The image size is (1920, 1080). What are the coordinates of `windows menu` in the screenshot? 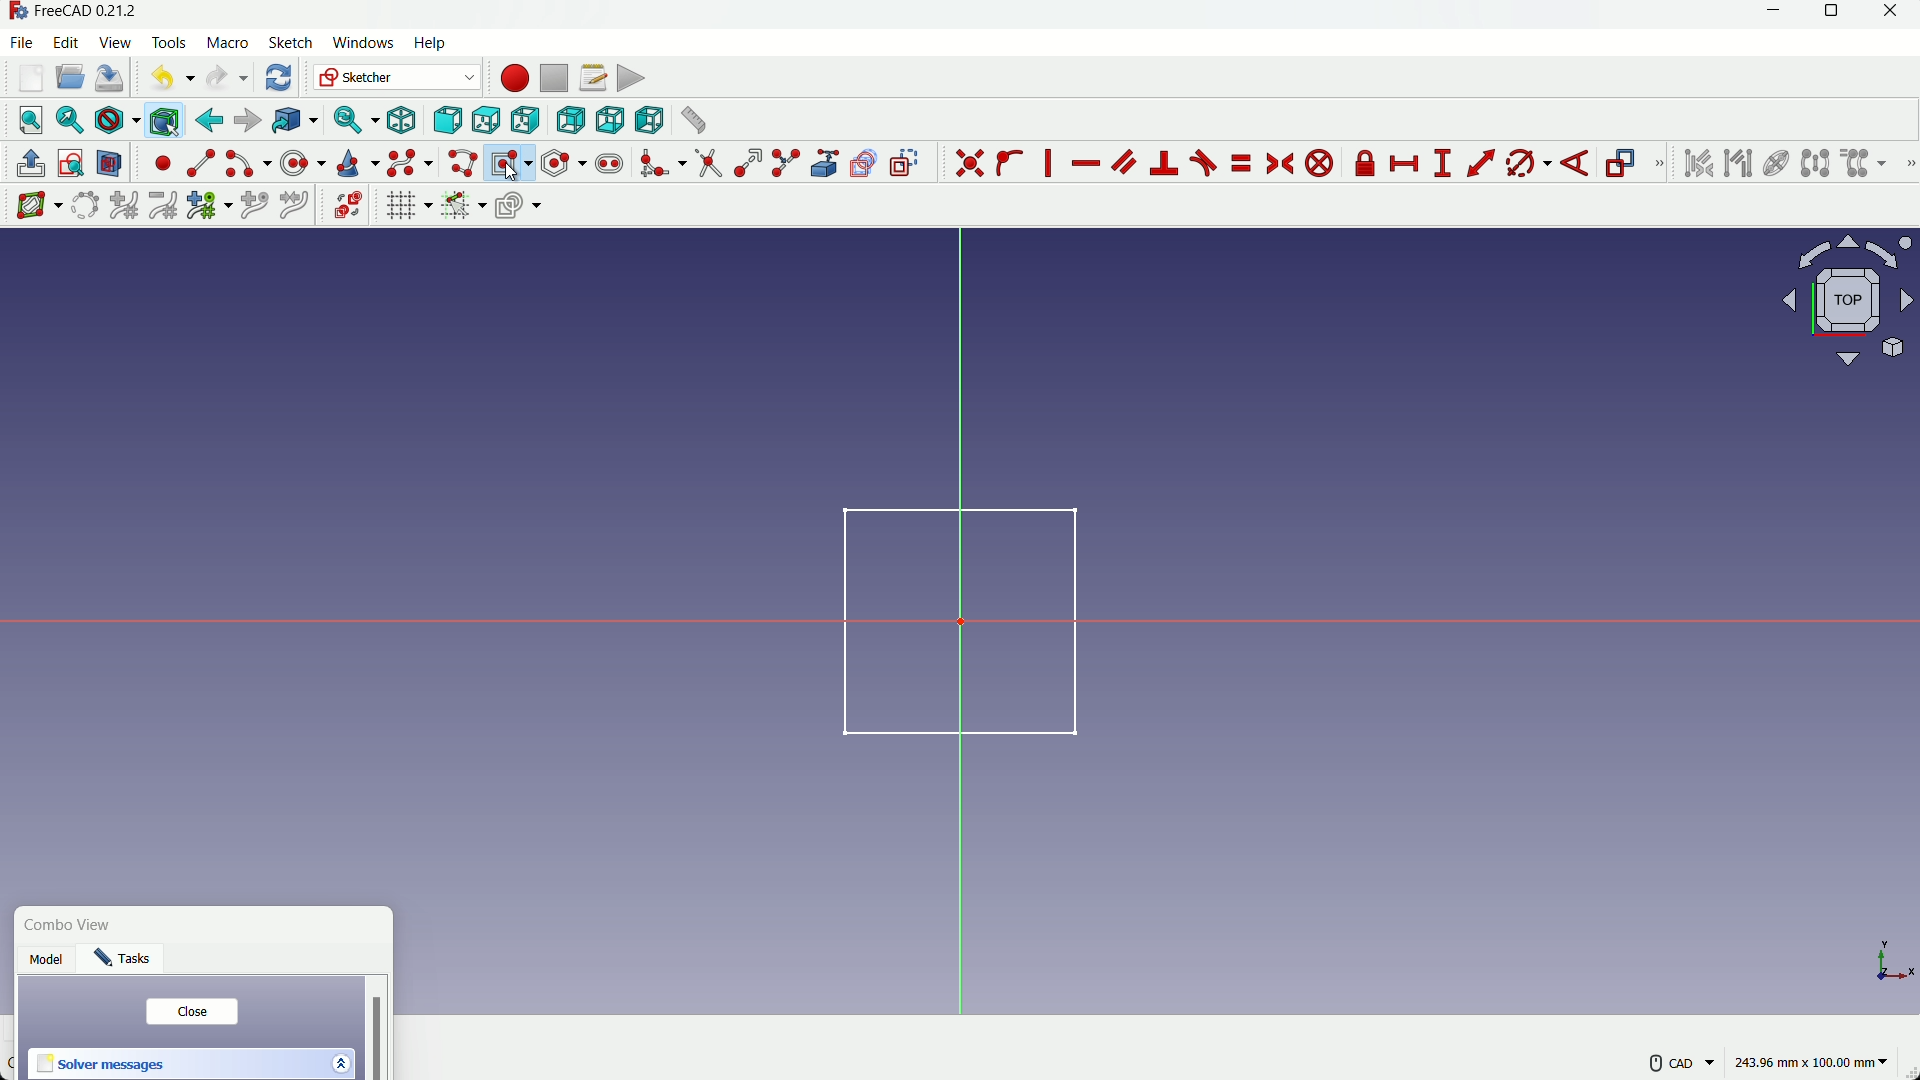 It's located at (362, 43).